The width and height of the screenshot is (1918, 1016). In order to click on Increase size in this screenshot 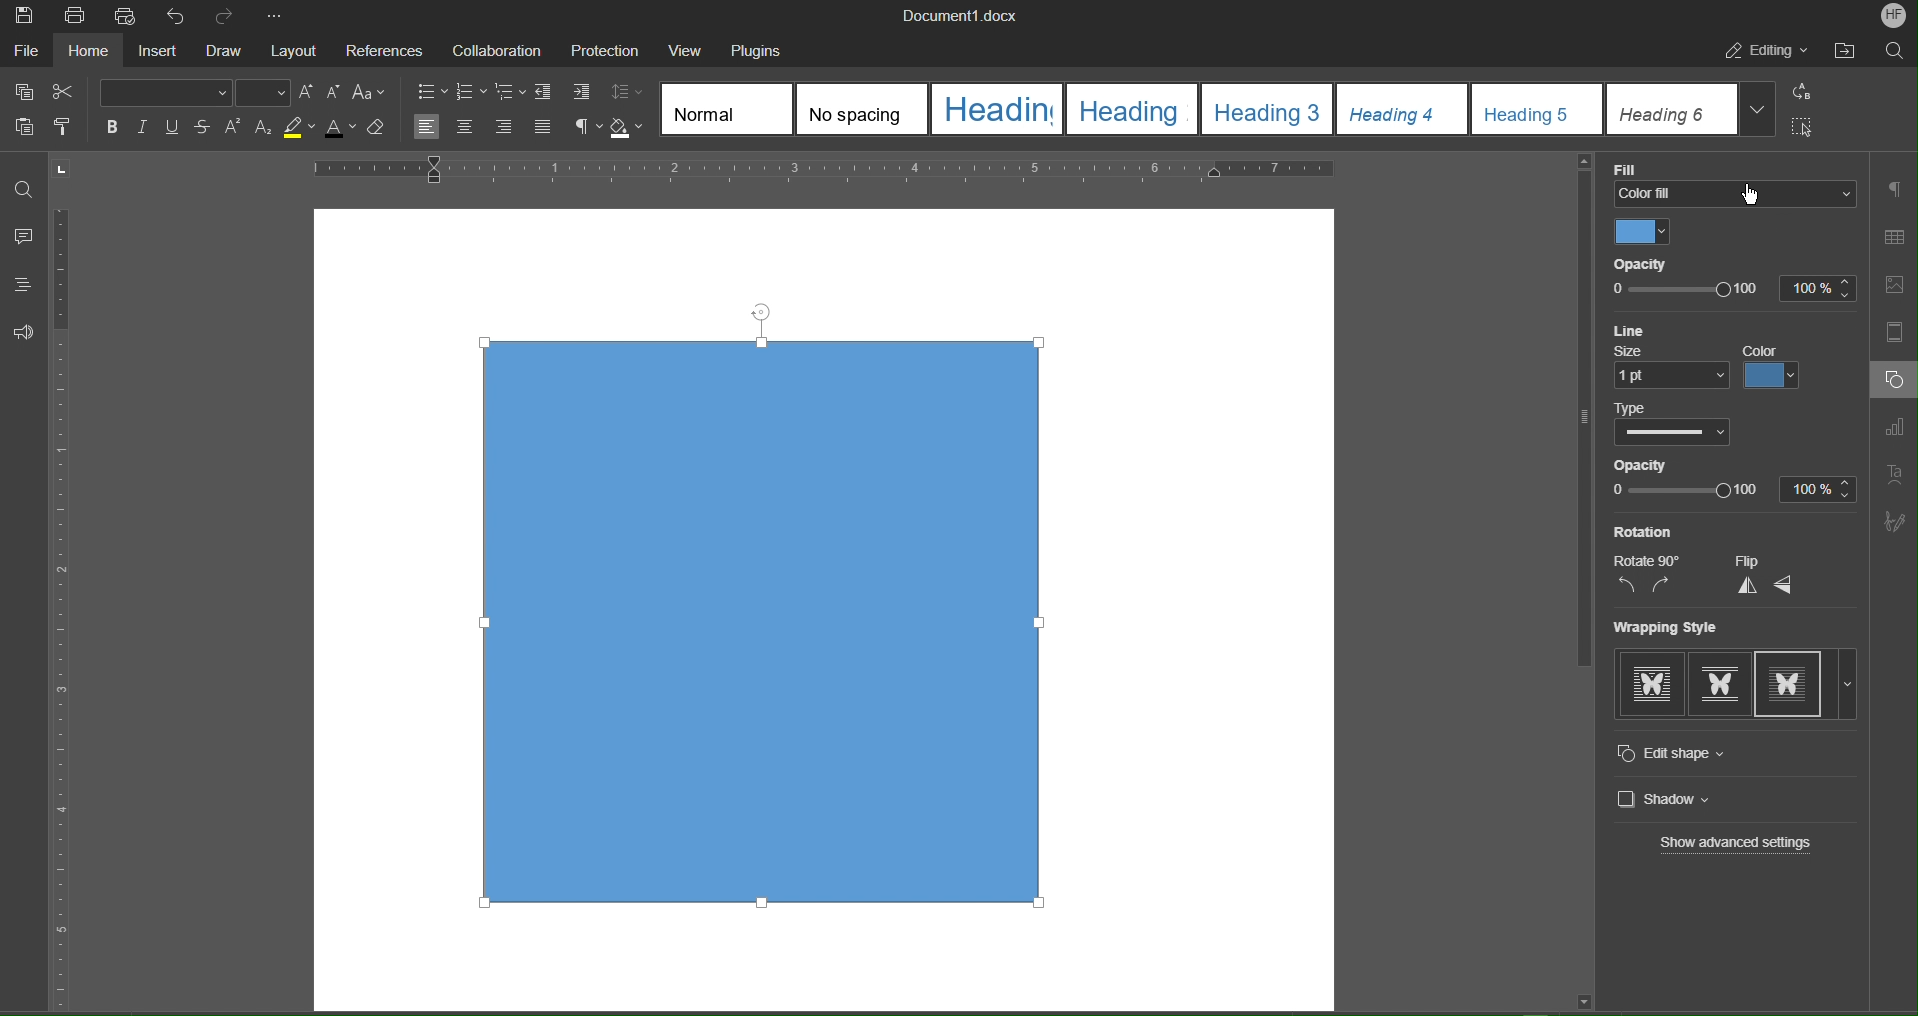, I will do `click(306, 91)`.